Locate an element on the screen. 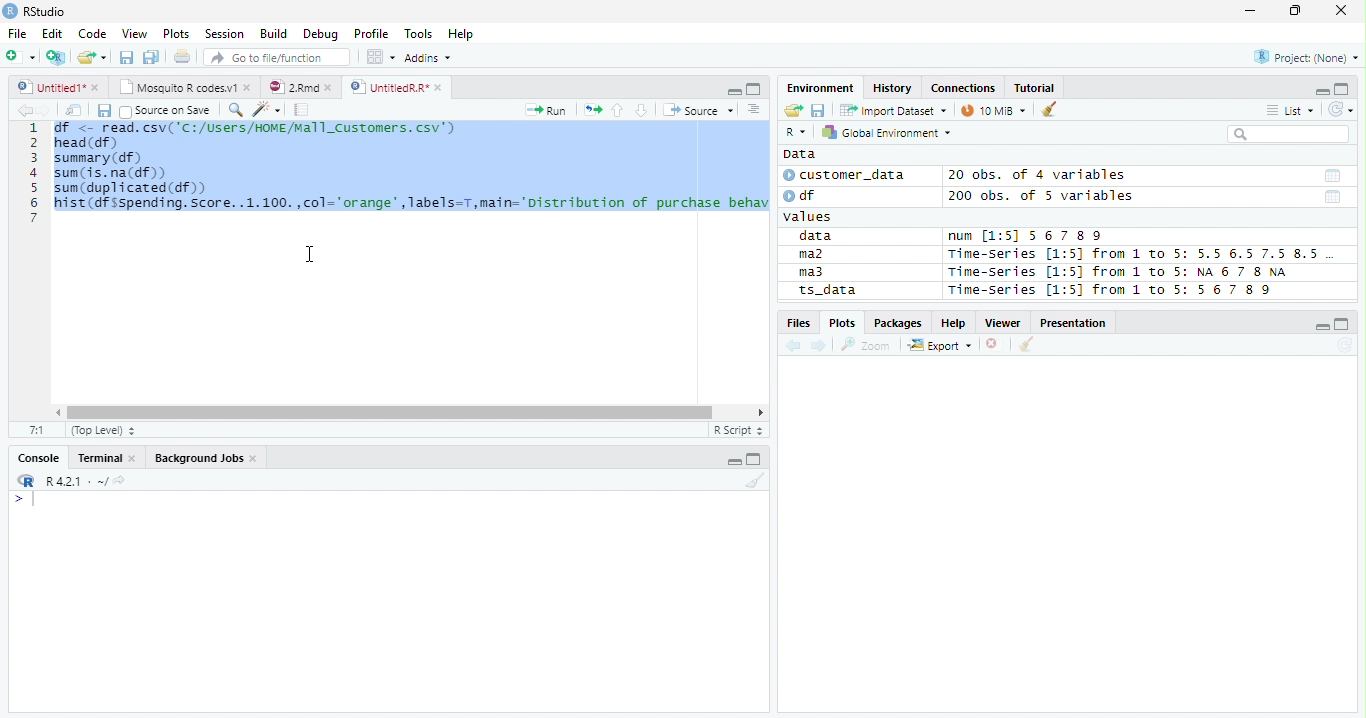 The width and height of the screenshot is (1366, 718). Zoom is located at coordinates (866, 345).